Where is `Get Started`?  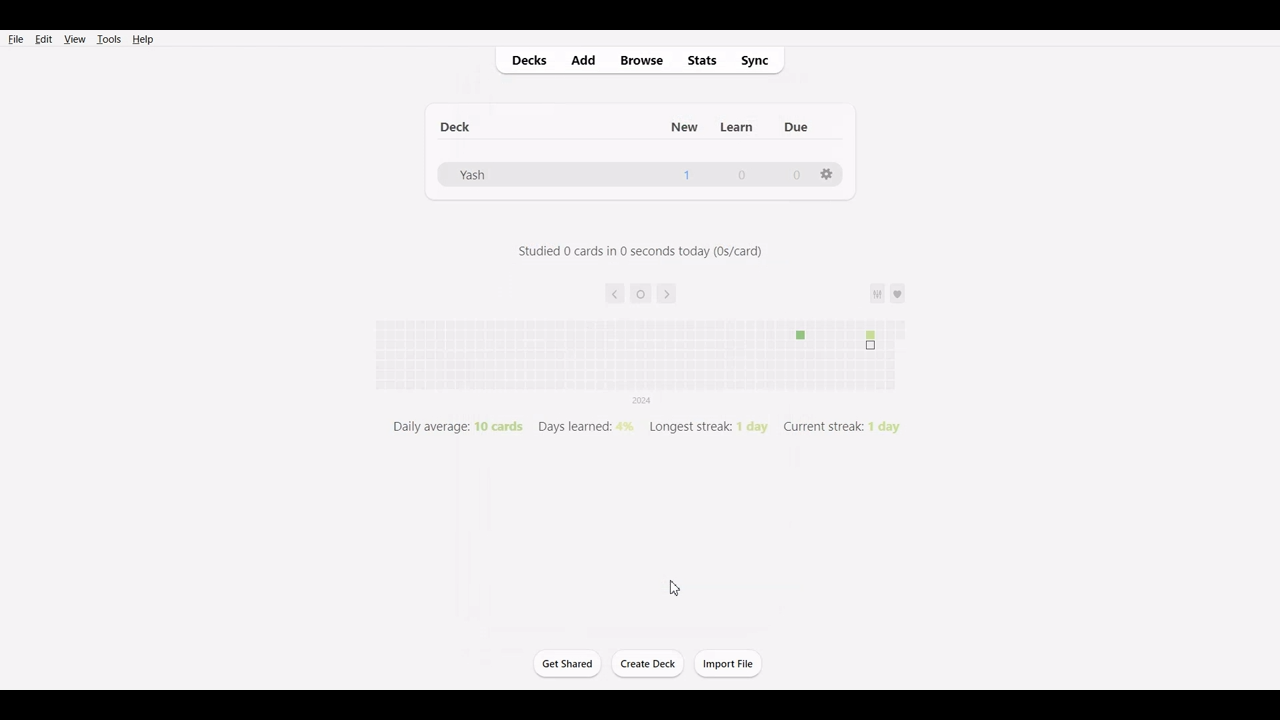
Get Started is located at coordinates (566, 663).